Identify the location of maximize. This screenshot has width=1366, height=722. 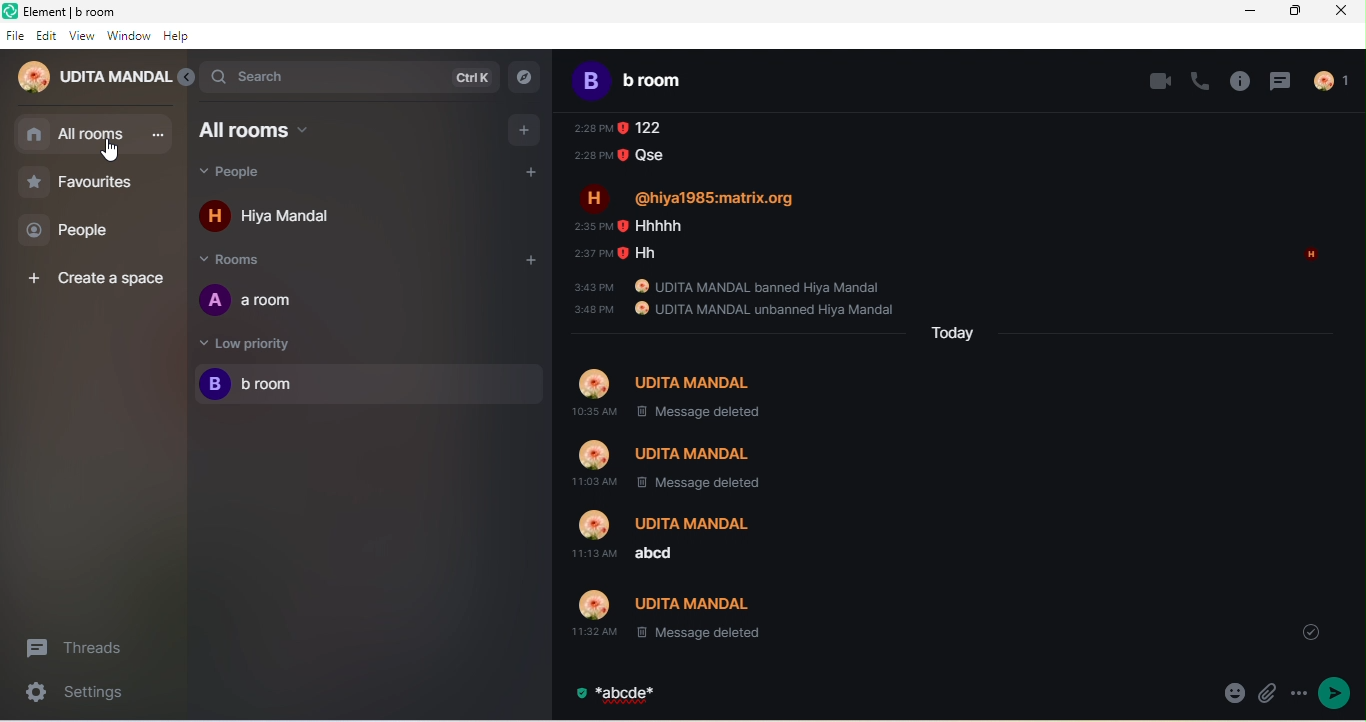
(1296, 11).